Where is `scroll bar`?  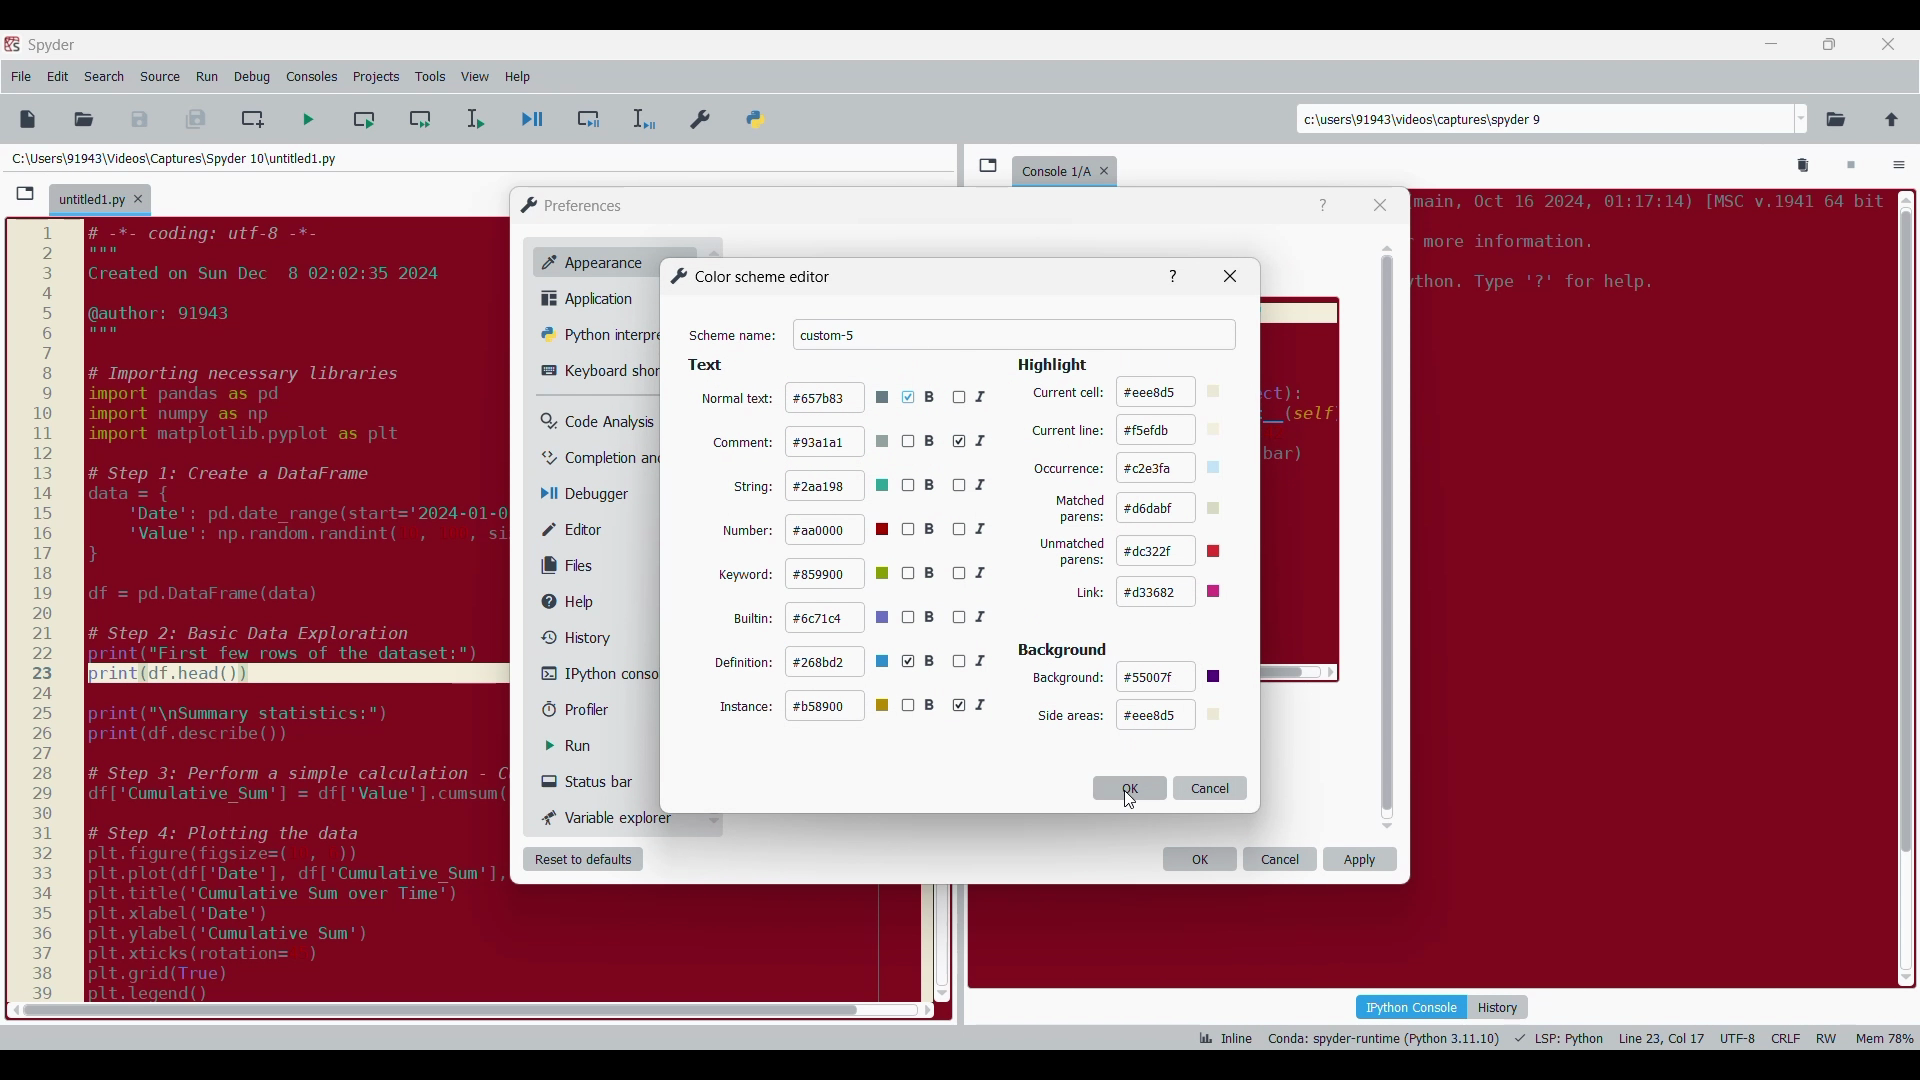 scroll bar is located at coordinates (1903, 583).